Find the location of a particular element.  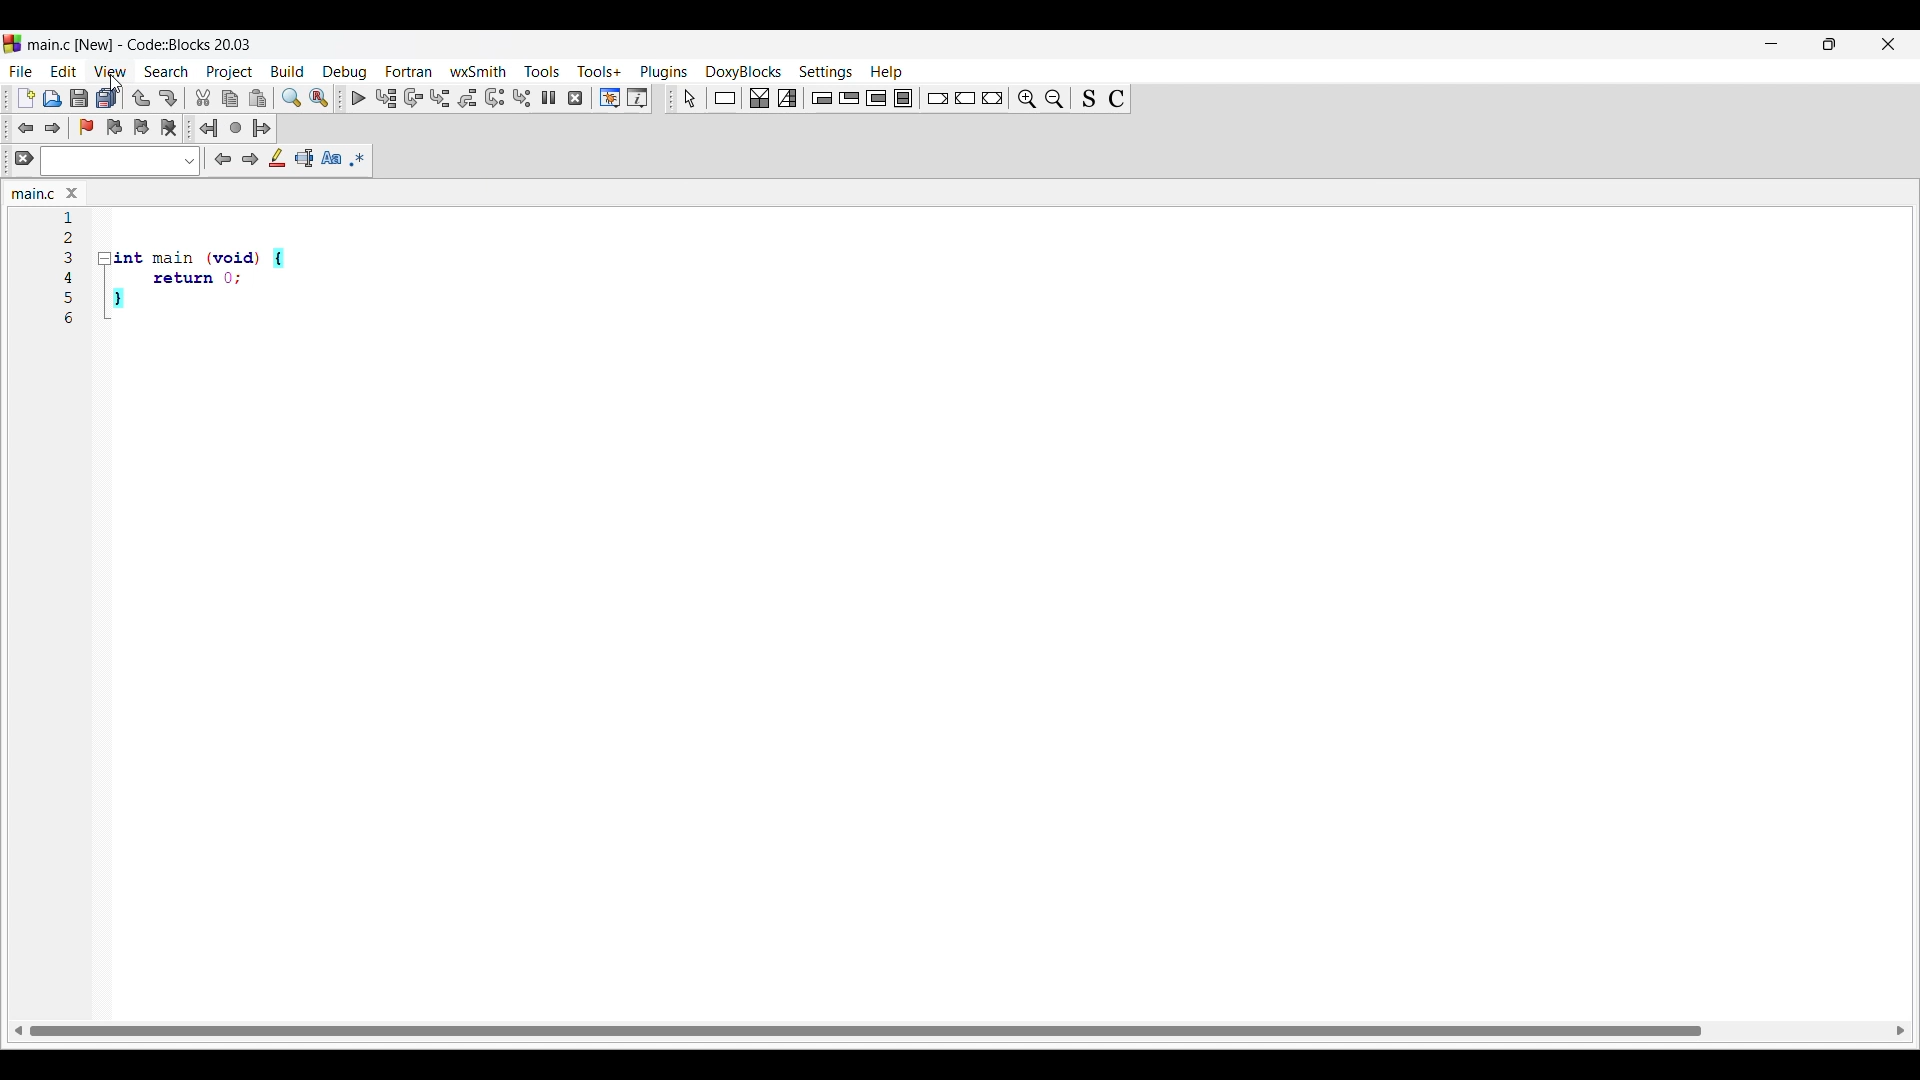

Settings menu is located at coordinates (826, 72).